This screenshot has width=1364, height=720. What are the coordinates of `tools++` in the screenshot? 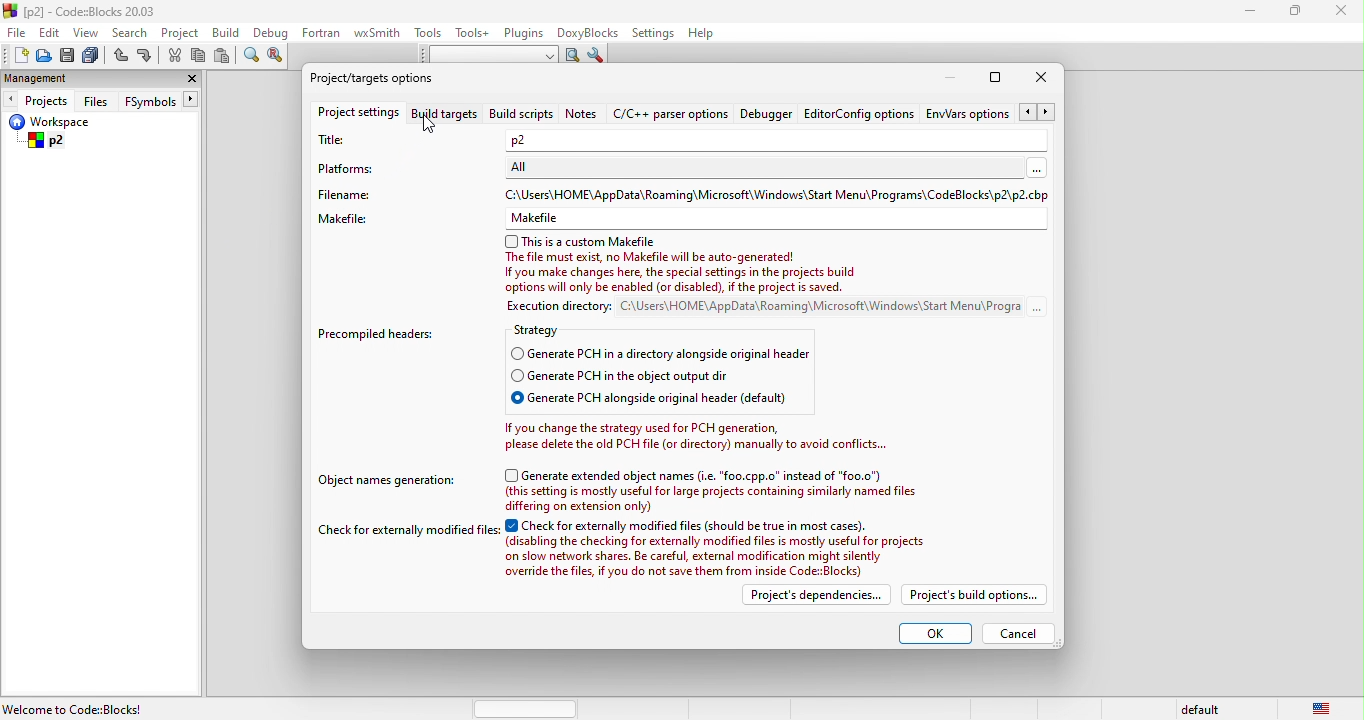 It's located at (473, 32).